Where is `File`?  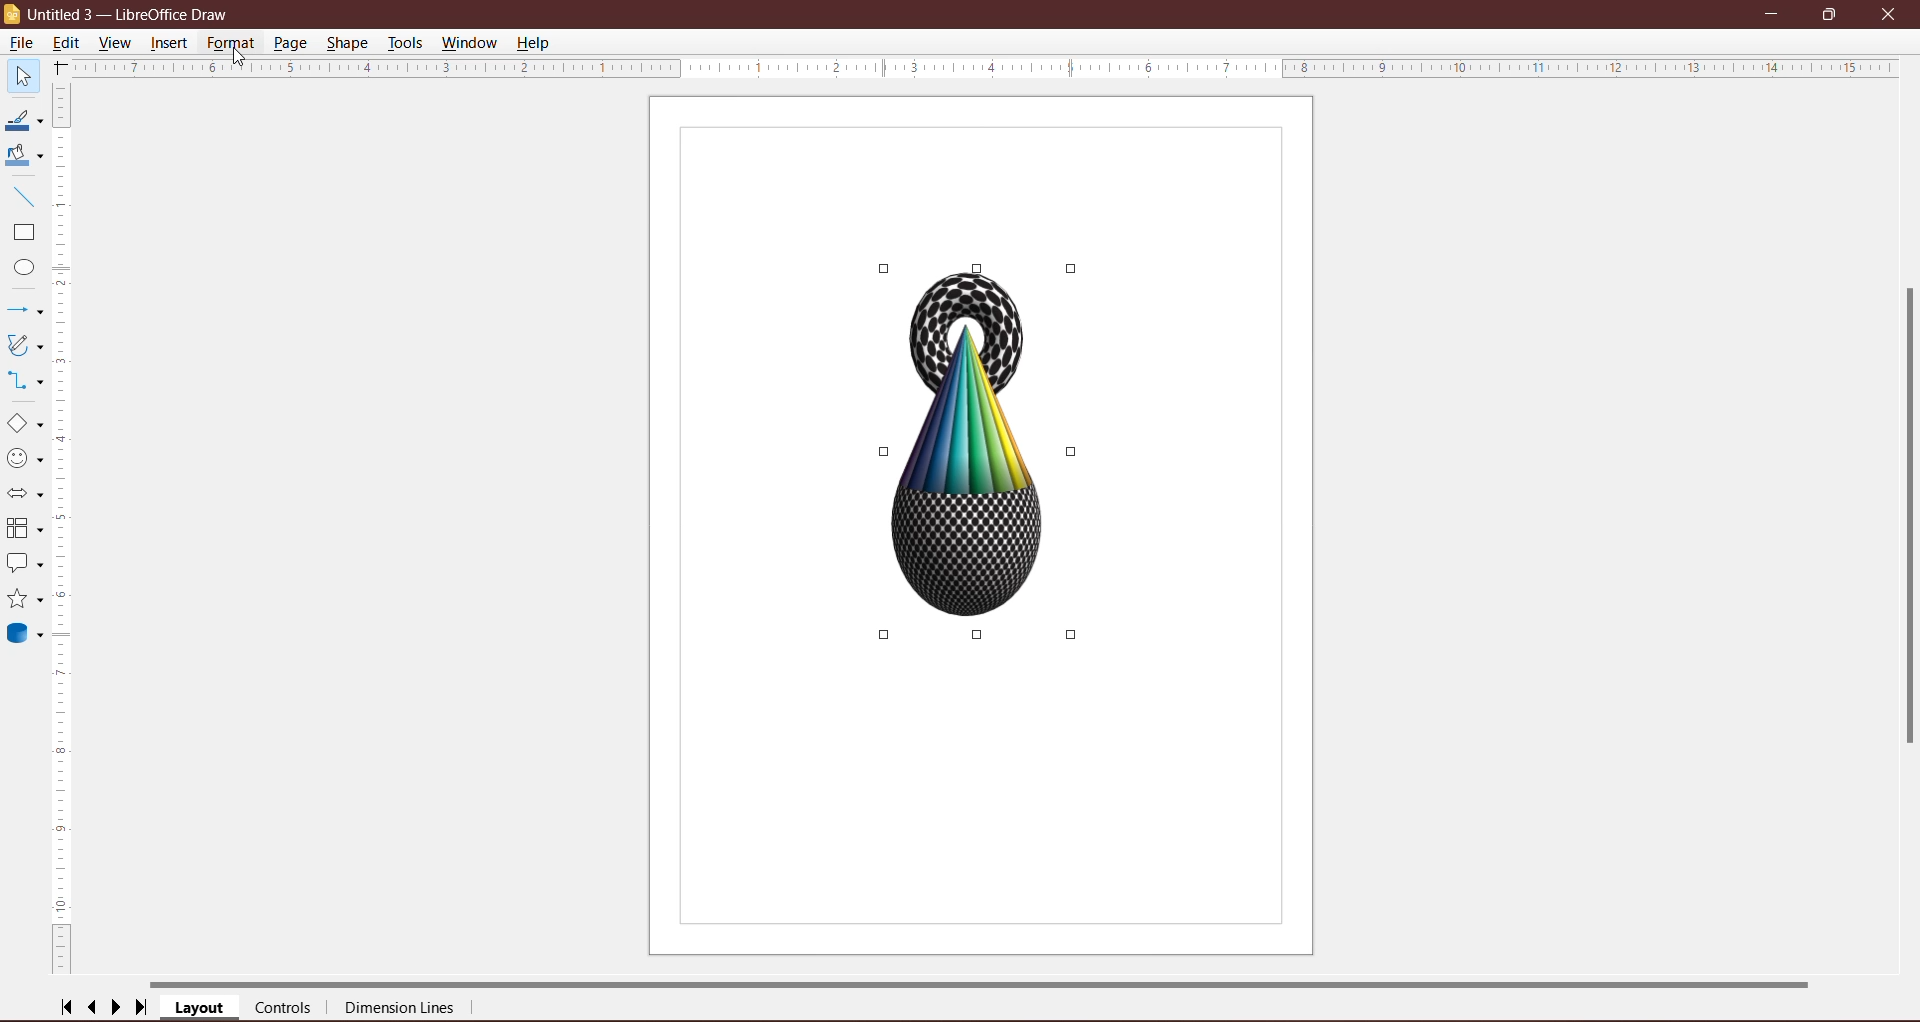 File is located at coordinates (23, 43).